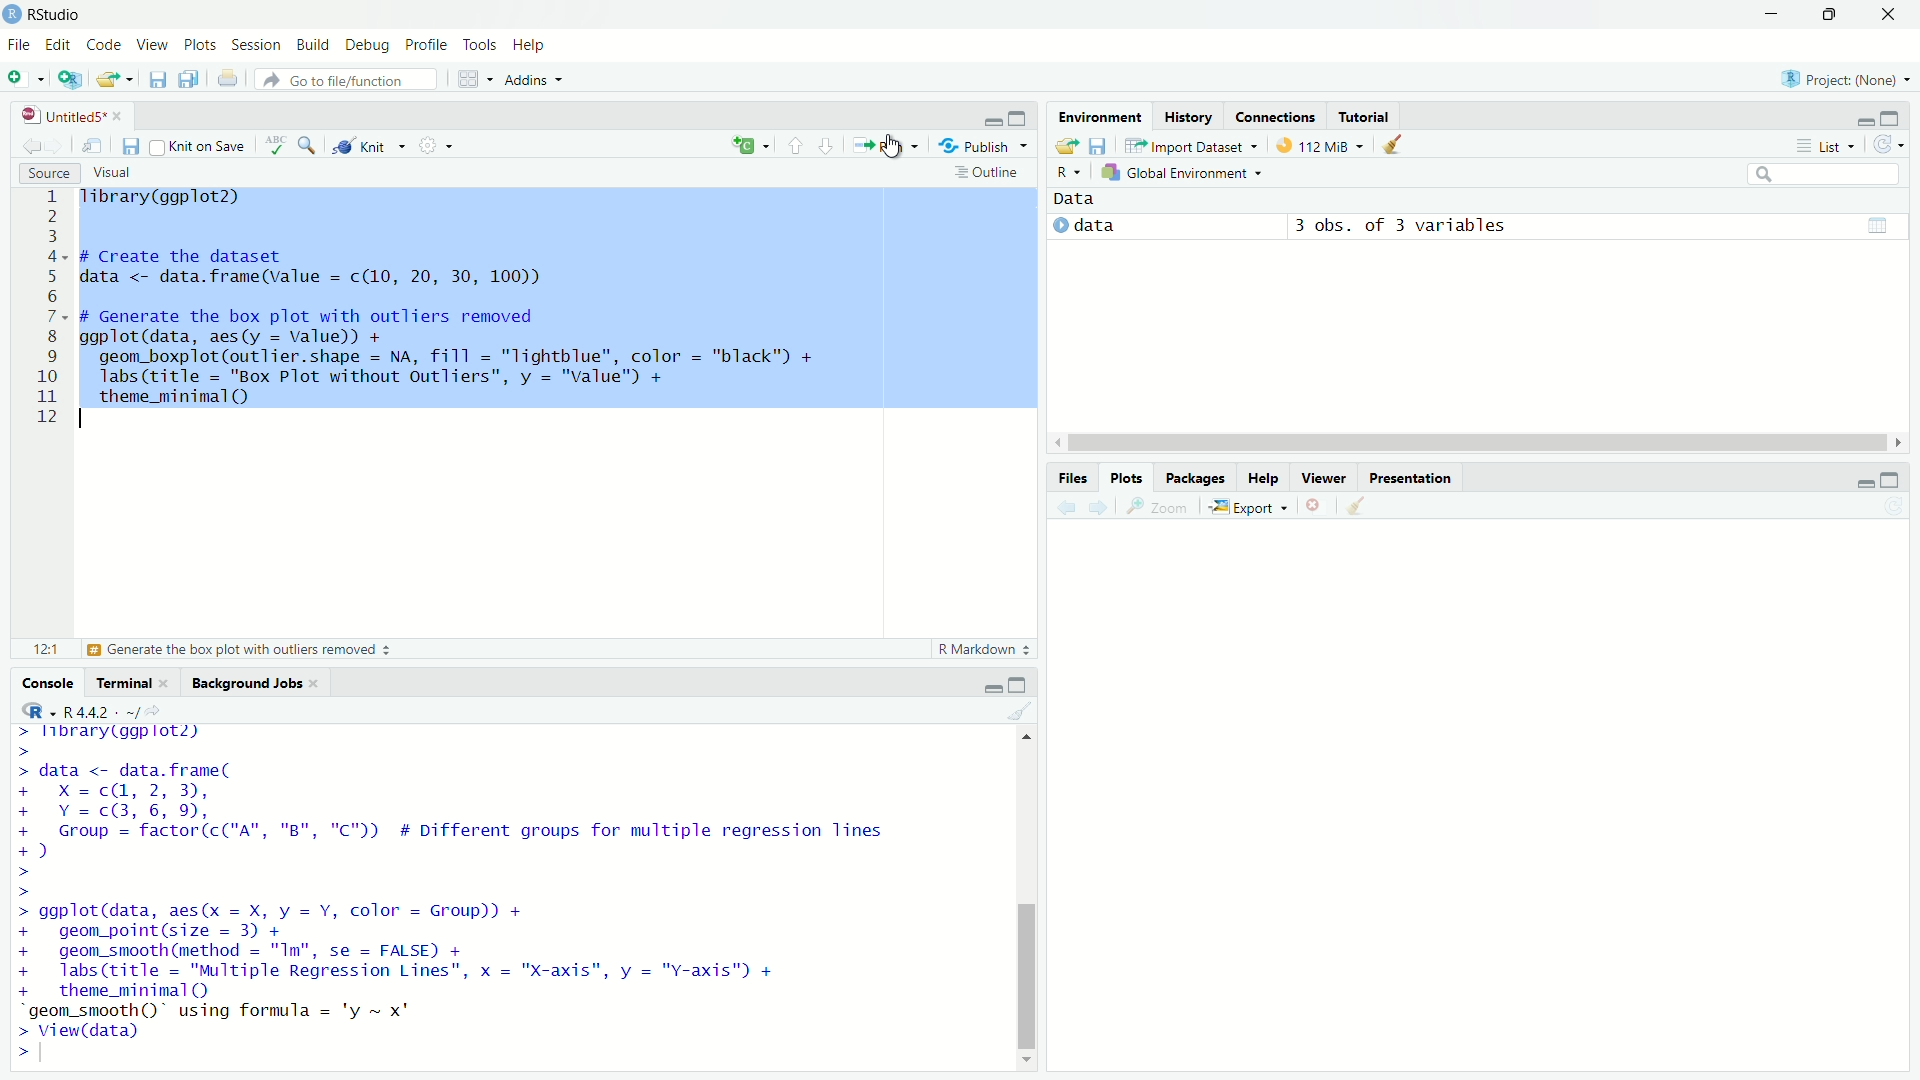 Image resolution: width=1920 pixels, height=1080 pixels. Describe the element at coordinates (1749, 16) in the screenshot. I see `minimise` at that location.